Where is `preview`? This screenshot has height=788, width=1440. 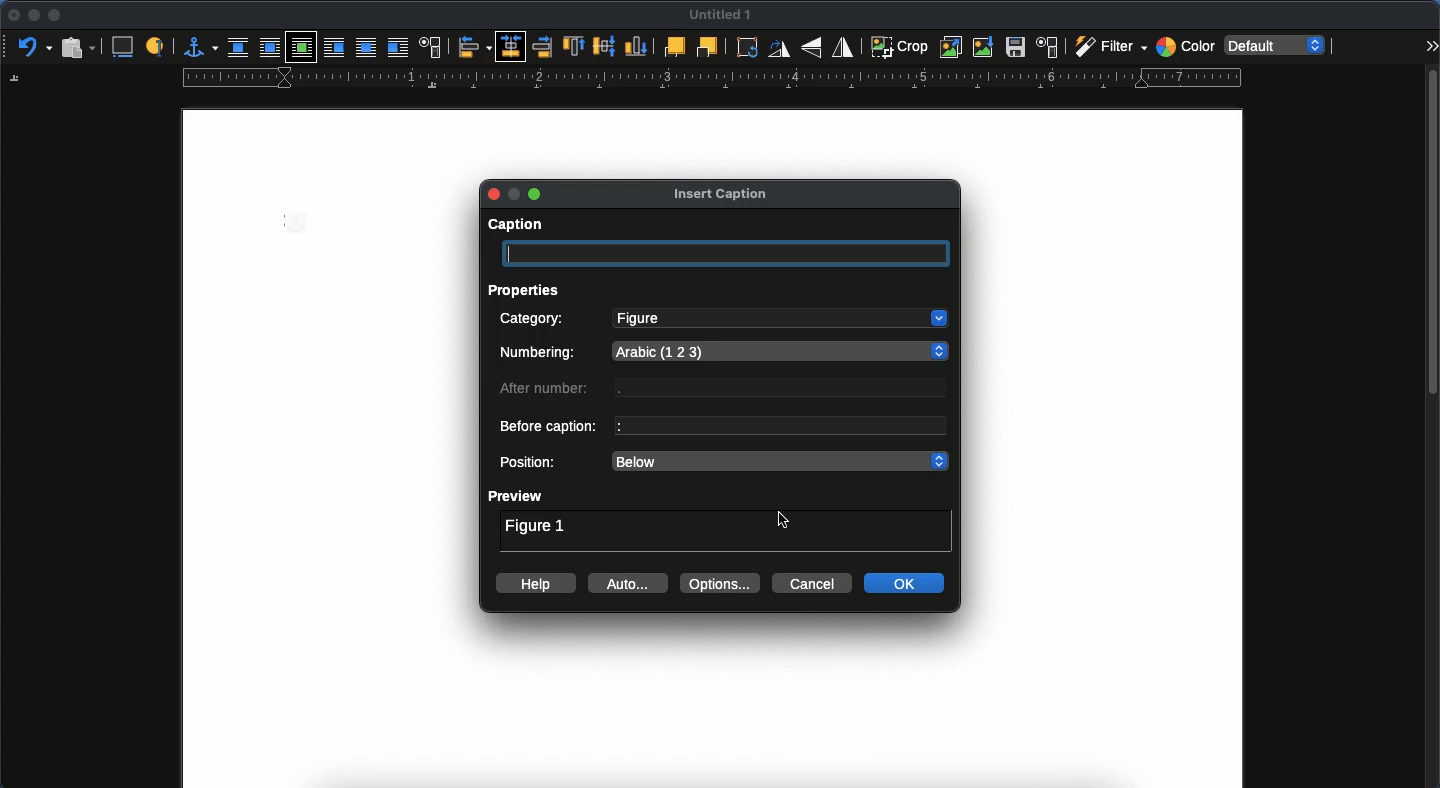 preview is located at coordinates (517, 496).